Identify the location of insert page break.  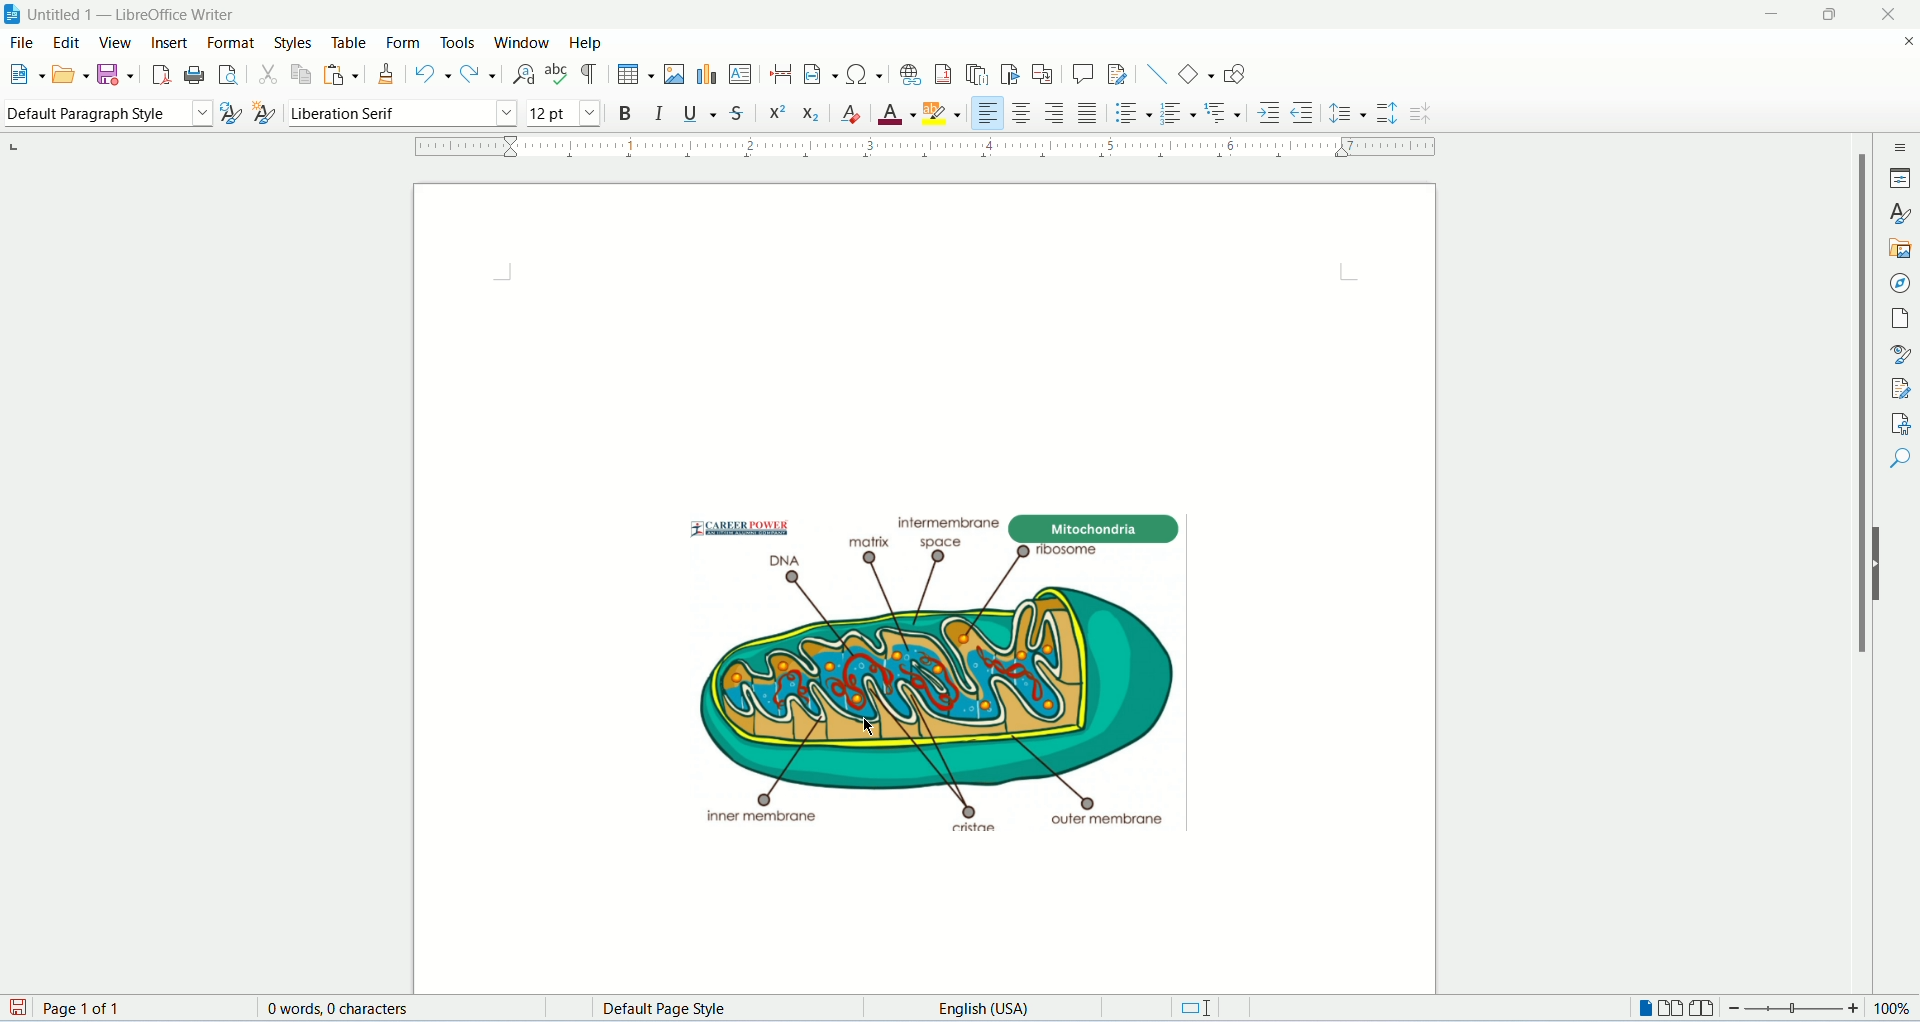
(781, 74).